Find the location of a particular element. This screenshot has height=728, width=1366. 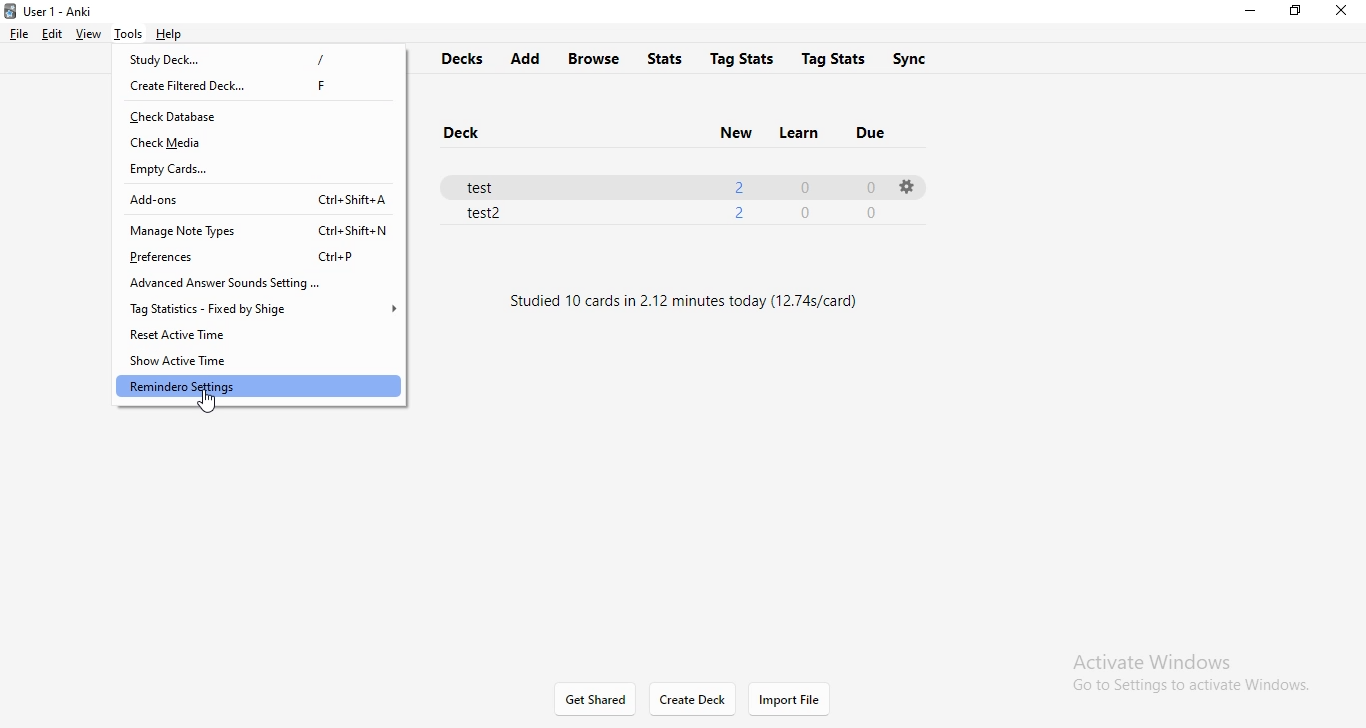

view is located at coordinates (86, 34).